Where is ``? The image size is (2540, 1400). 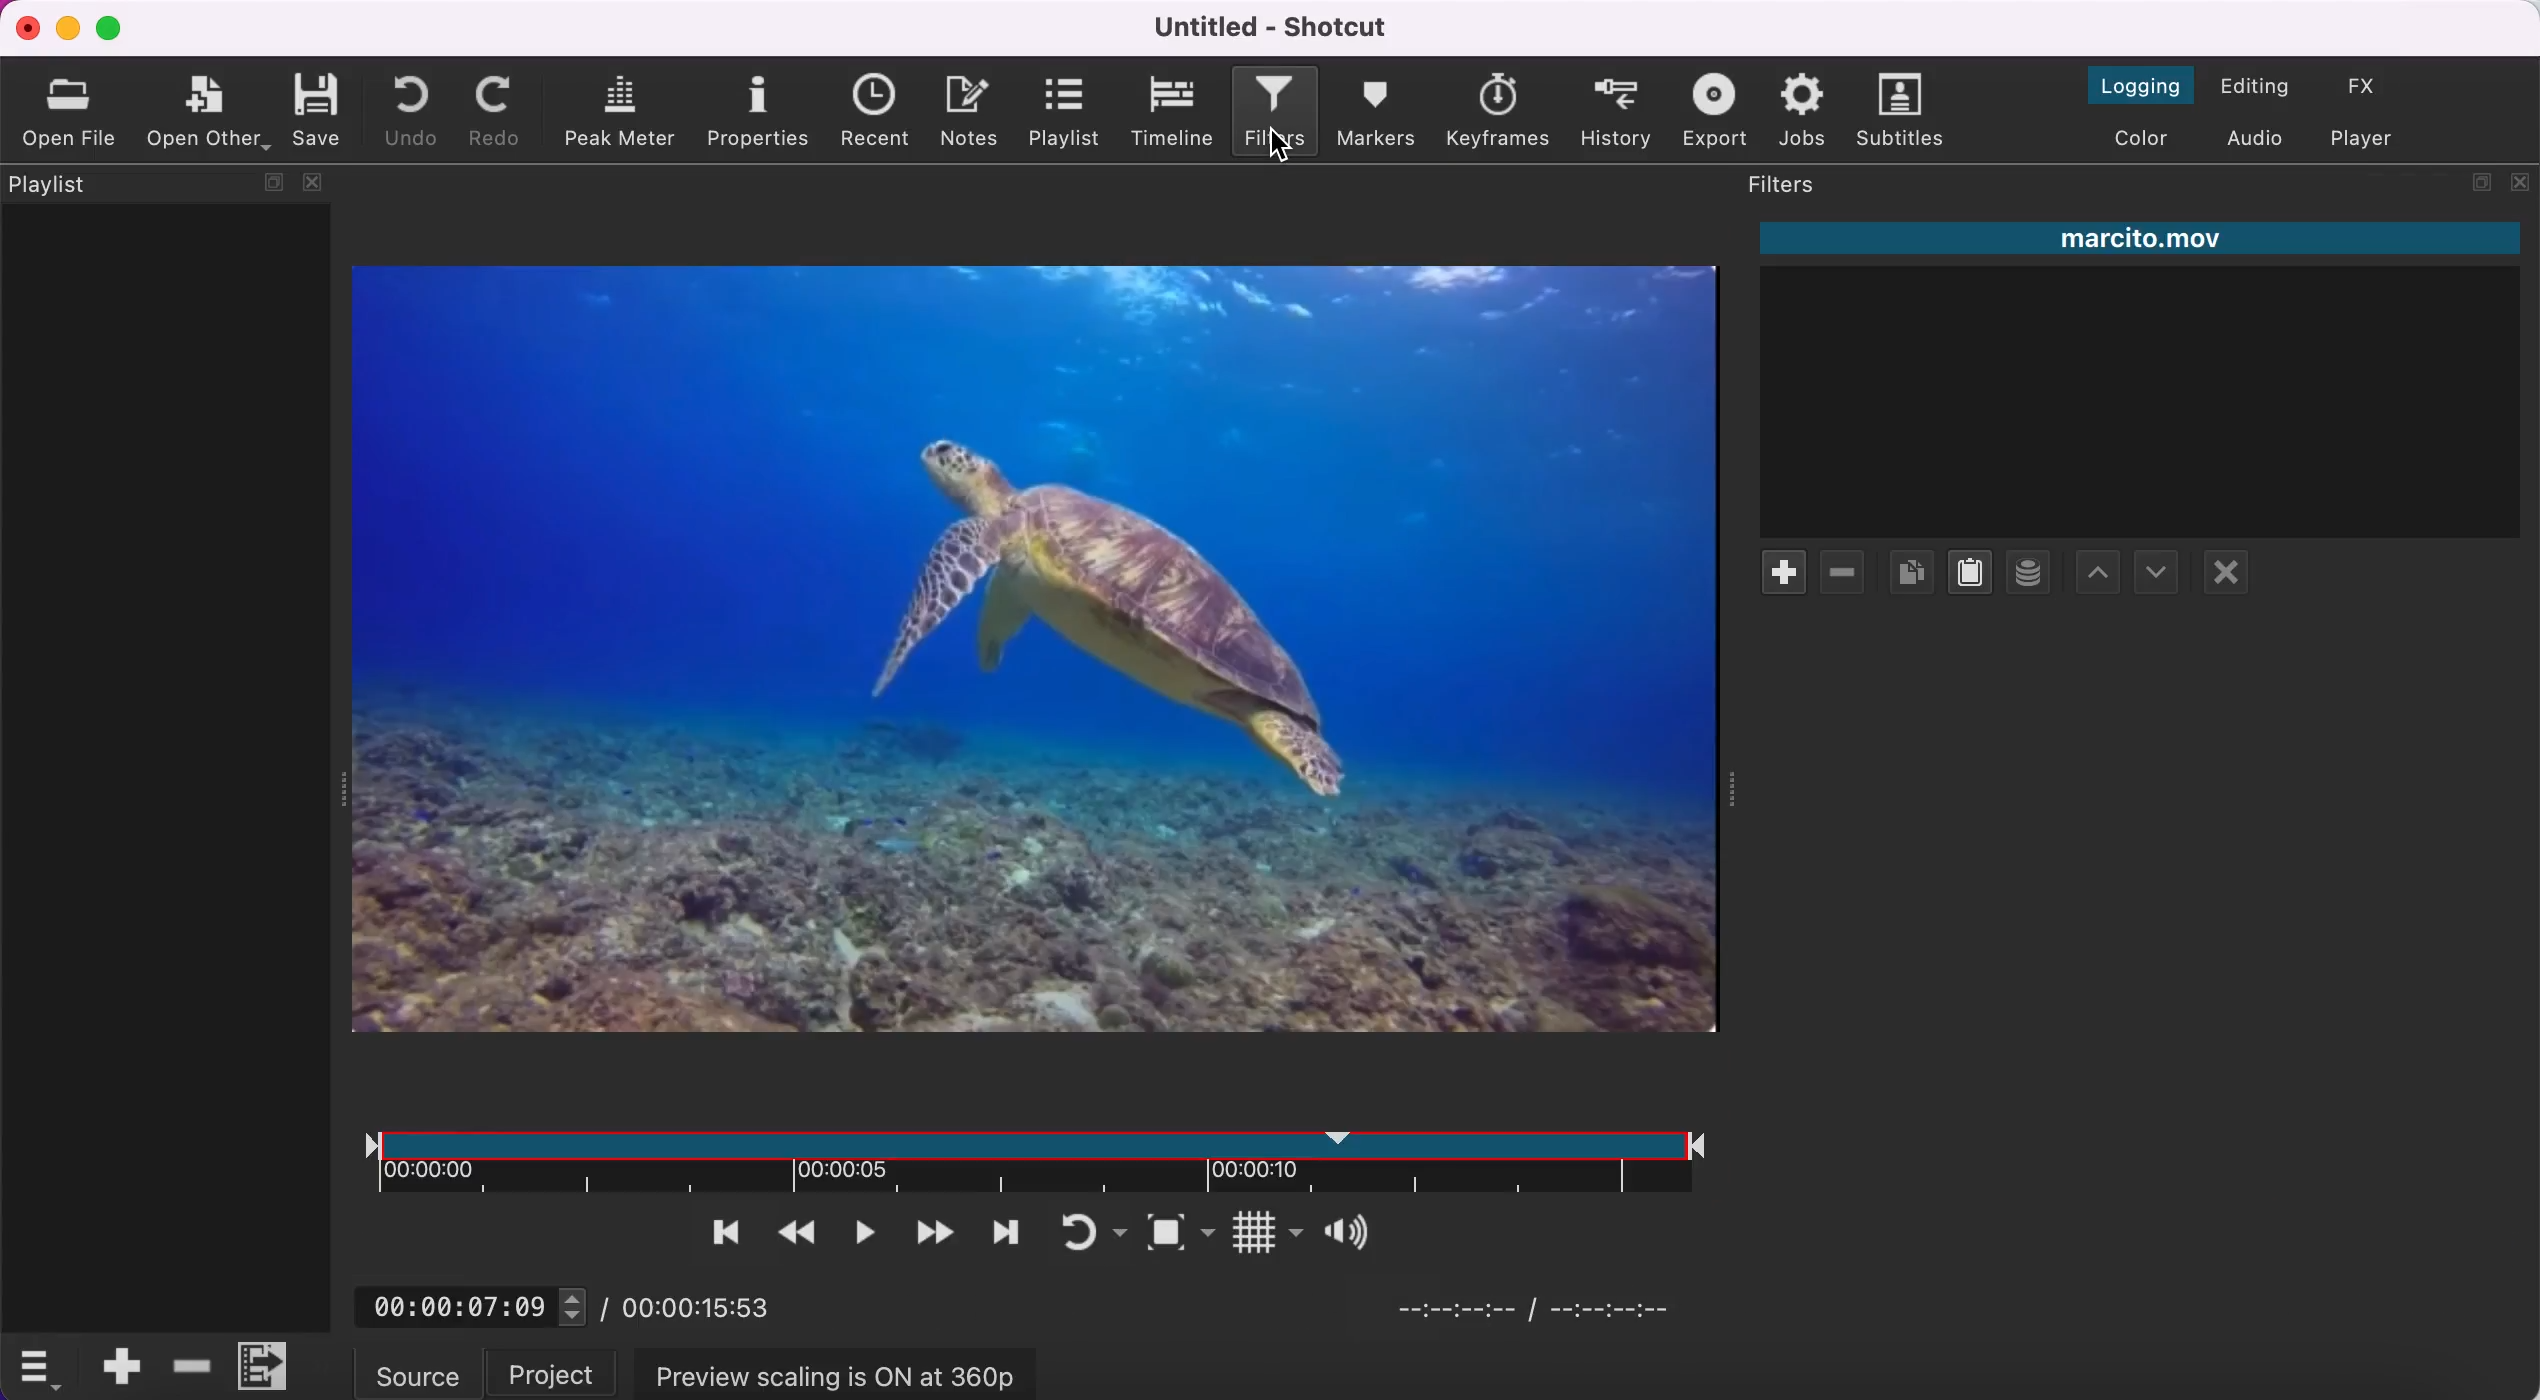
 is located at coordinates (1238, 1230).